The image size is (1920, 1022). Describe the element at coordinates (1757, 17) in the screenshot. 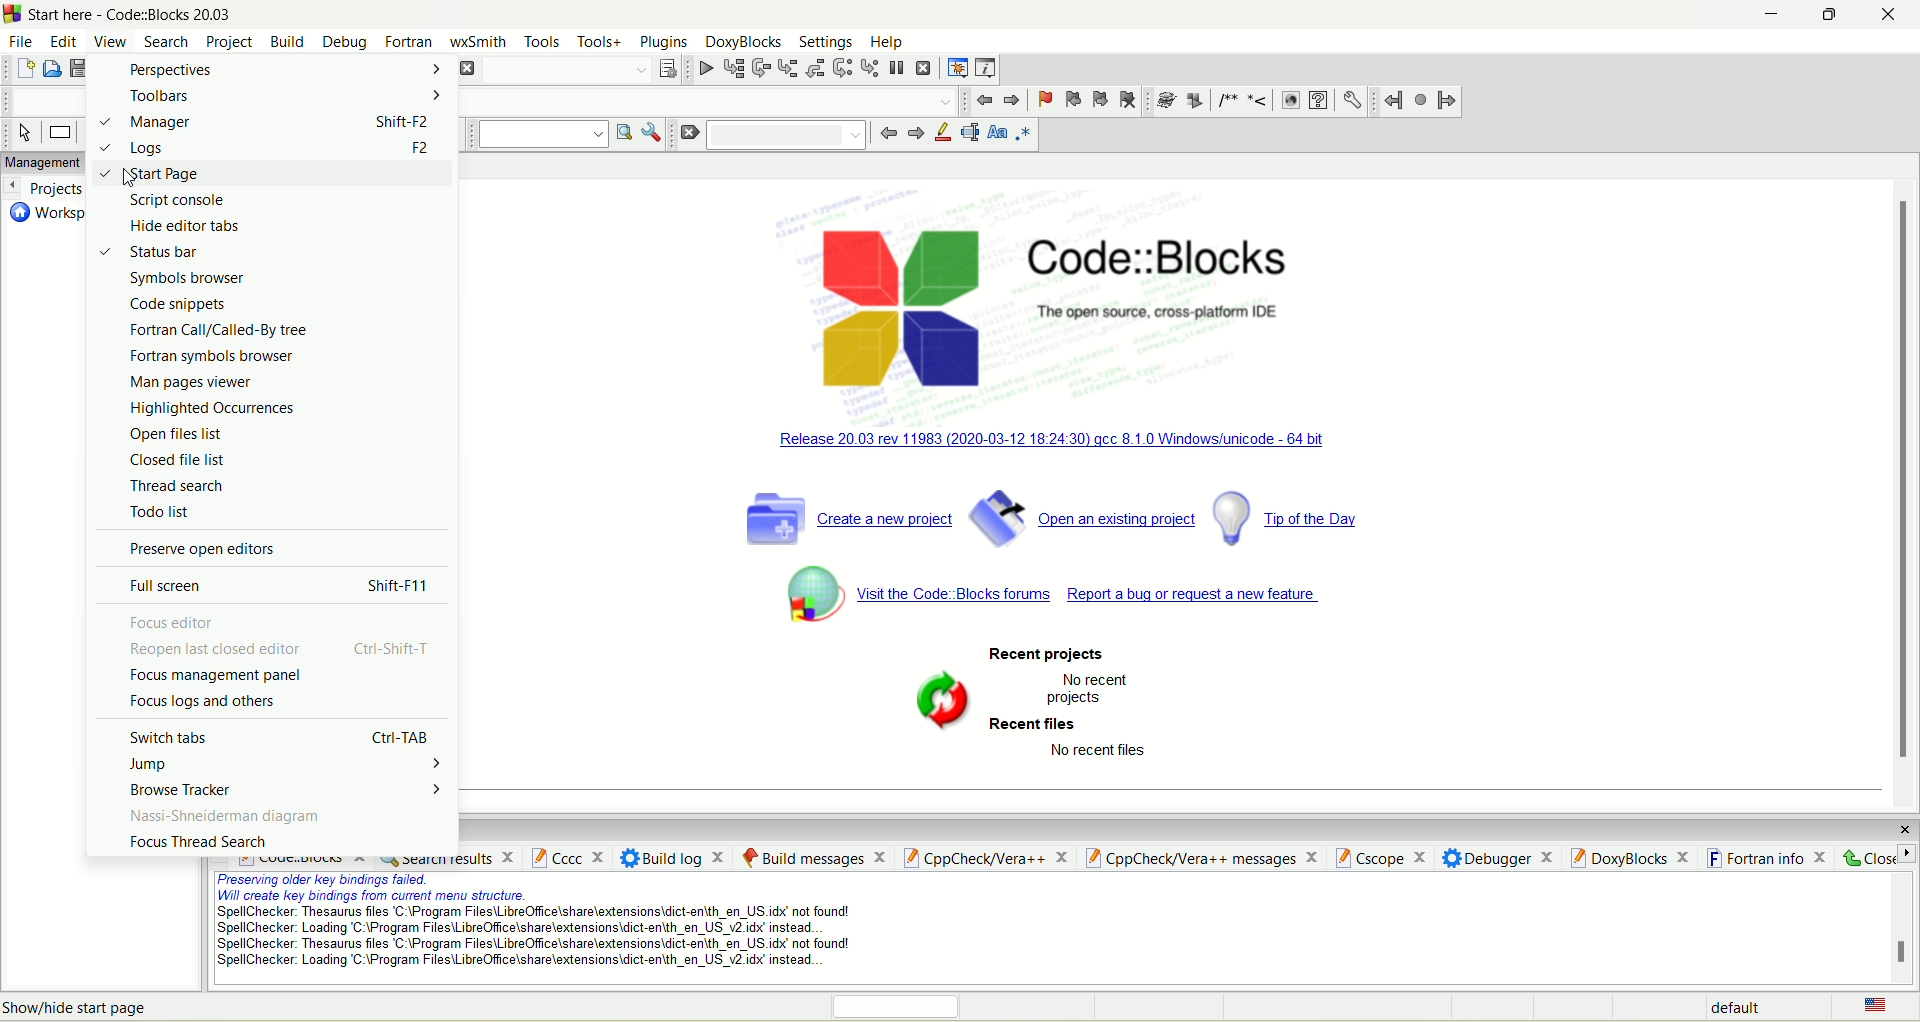

I see `minimize` at that location.